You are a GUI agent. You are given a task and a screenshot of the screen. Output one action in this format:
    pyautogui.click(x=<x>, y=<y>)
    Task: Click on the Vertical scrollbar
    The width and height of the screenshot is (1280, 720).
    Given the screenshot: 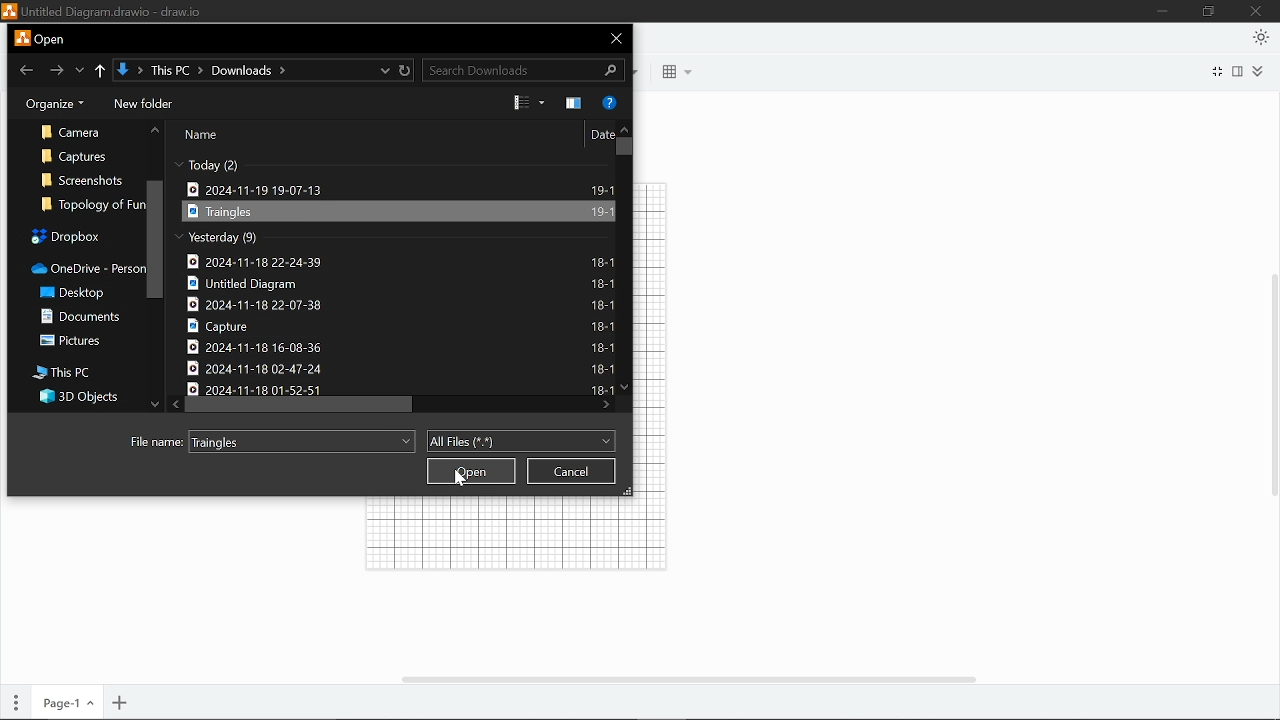 What is the action you would take?
    pyautogui.click(x=1272, y=385)
    